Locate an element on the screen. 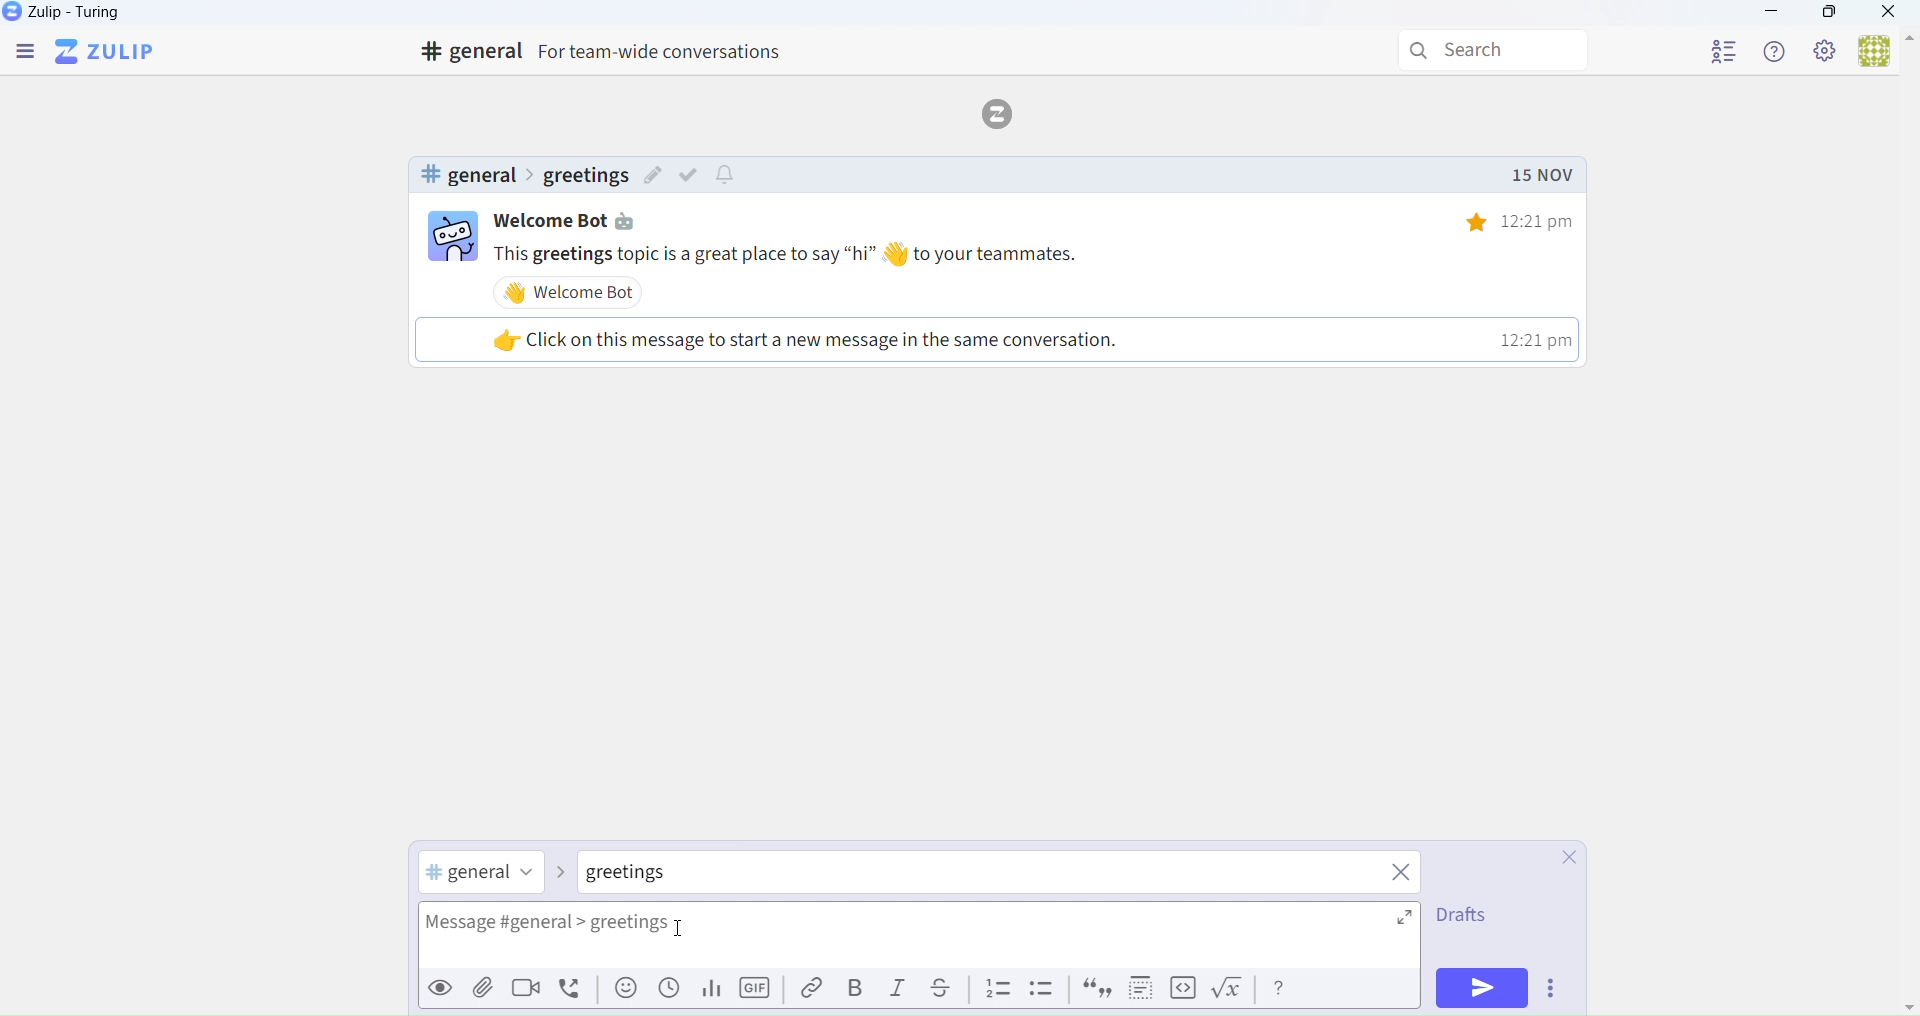 The height and width of the screenshot is (1016, 1920). GIF is located at coordinates (758, 992).